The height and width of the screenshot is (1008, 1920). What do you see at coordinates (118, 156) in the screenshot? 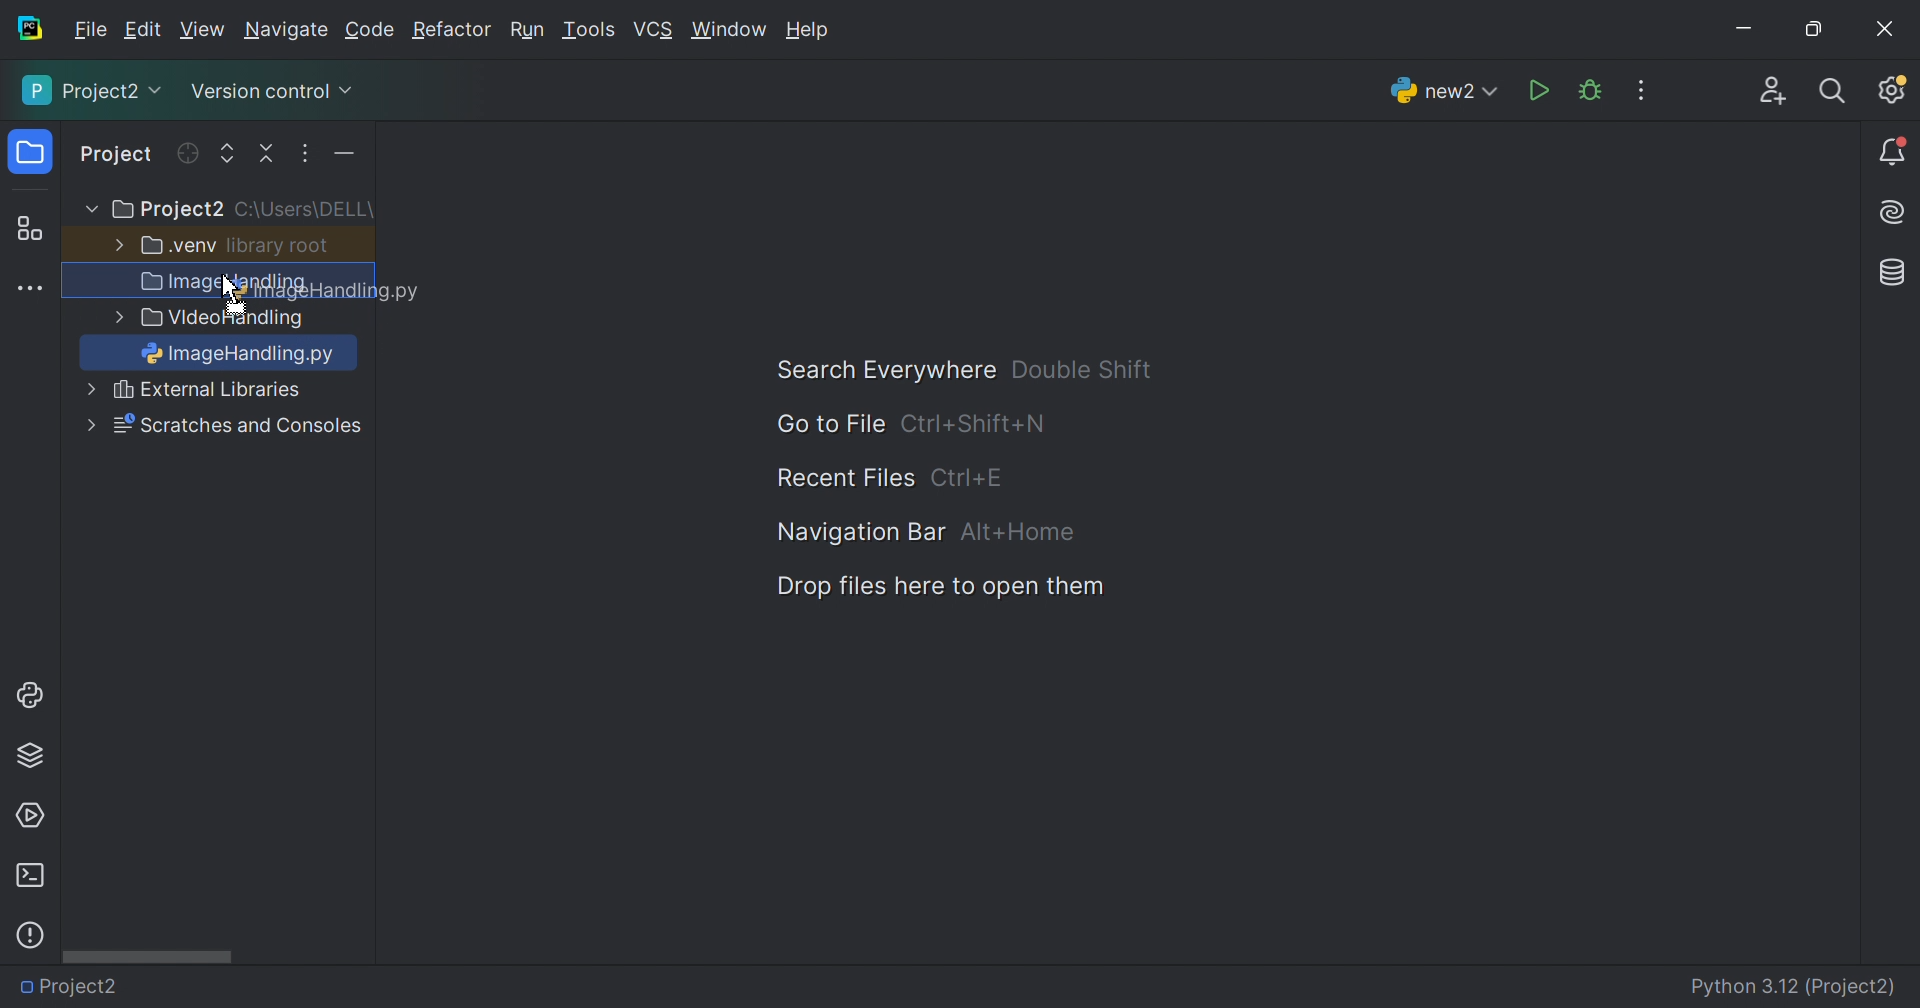
I see `Project` at bounding box center [118, 156].